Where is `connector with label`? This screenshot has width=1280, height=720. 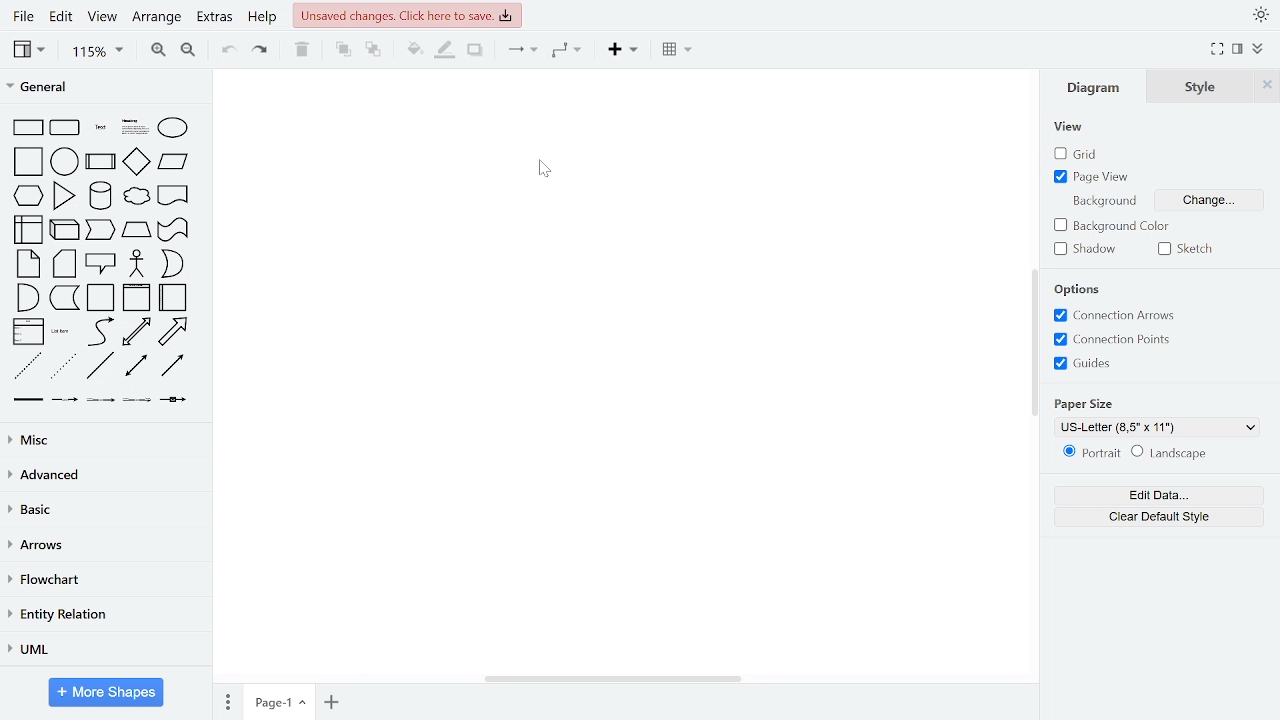 connector with label is located at coordinates (65, 399).